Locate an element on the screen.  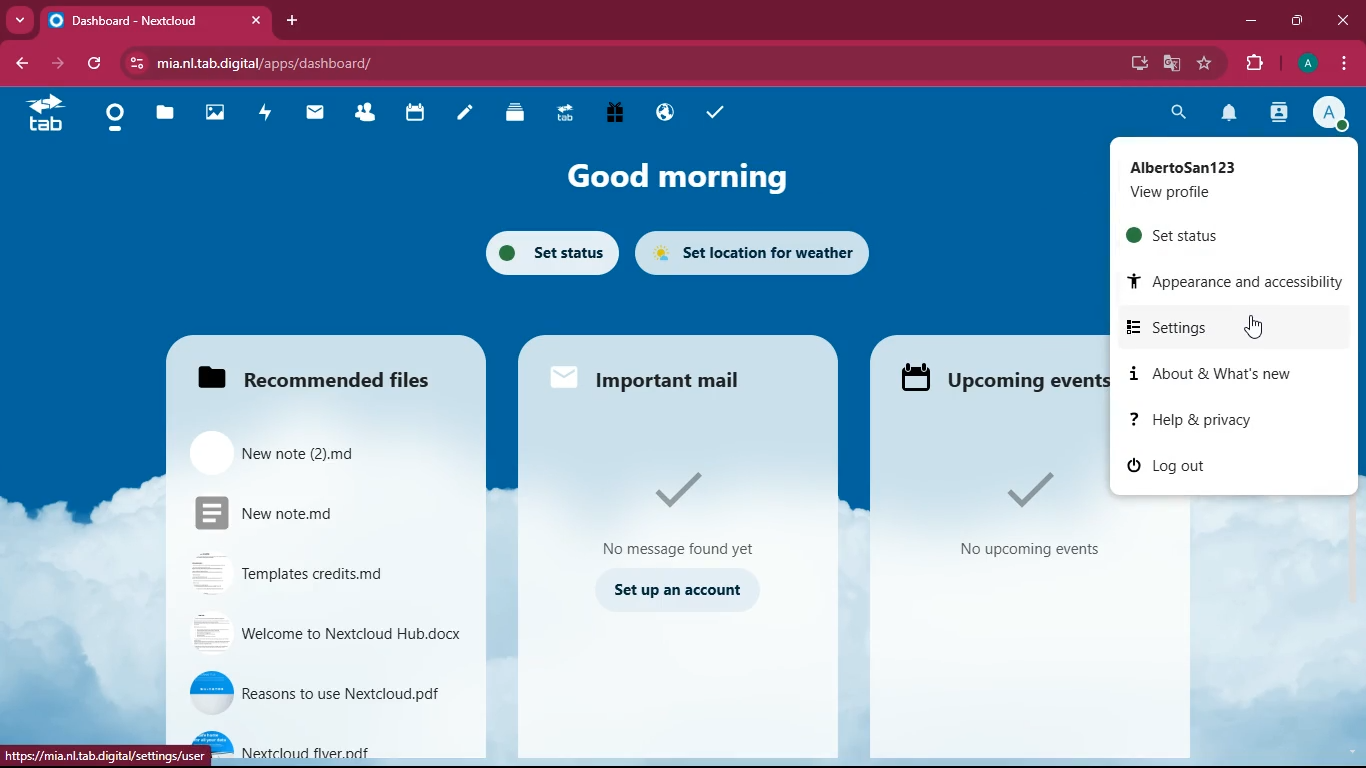
set status is located at coordinates (1229, 233).